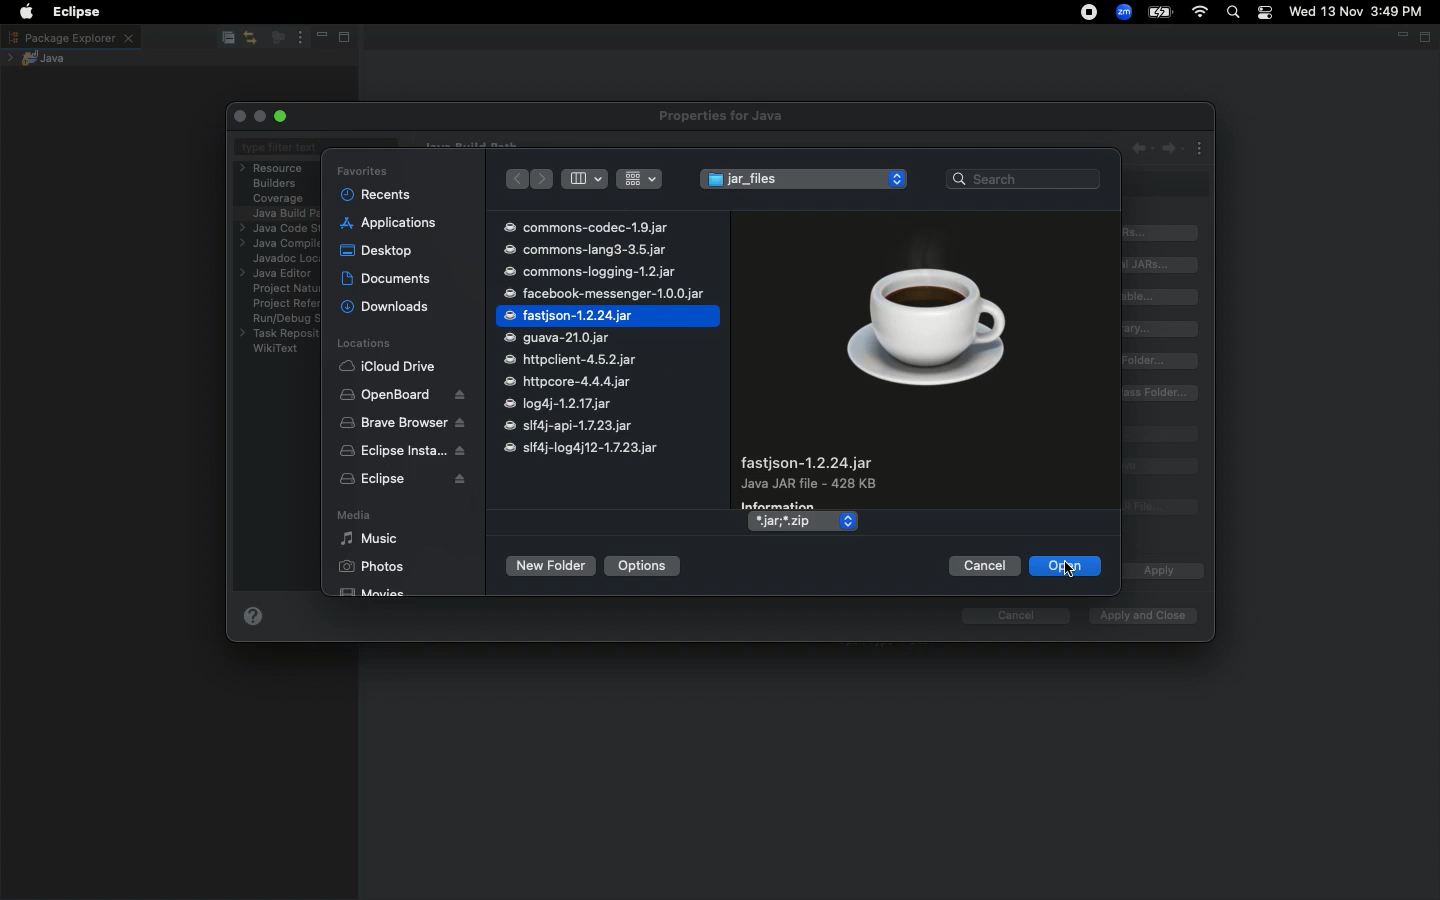 The image size is (1440, 900). What do you see at coordinates (277, 229) in the screenshot?
I see `Java code style` at bounding box center [277, 229].